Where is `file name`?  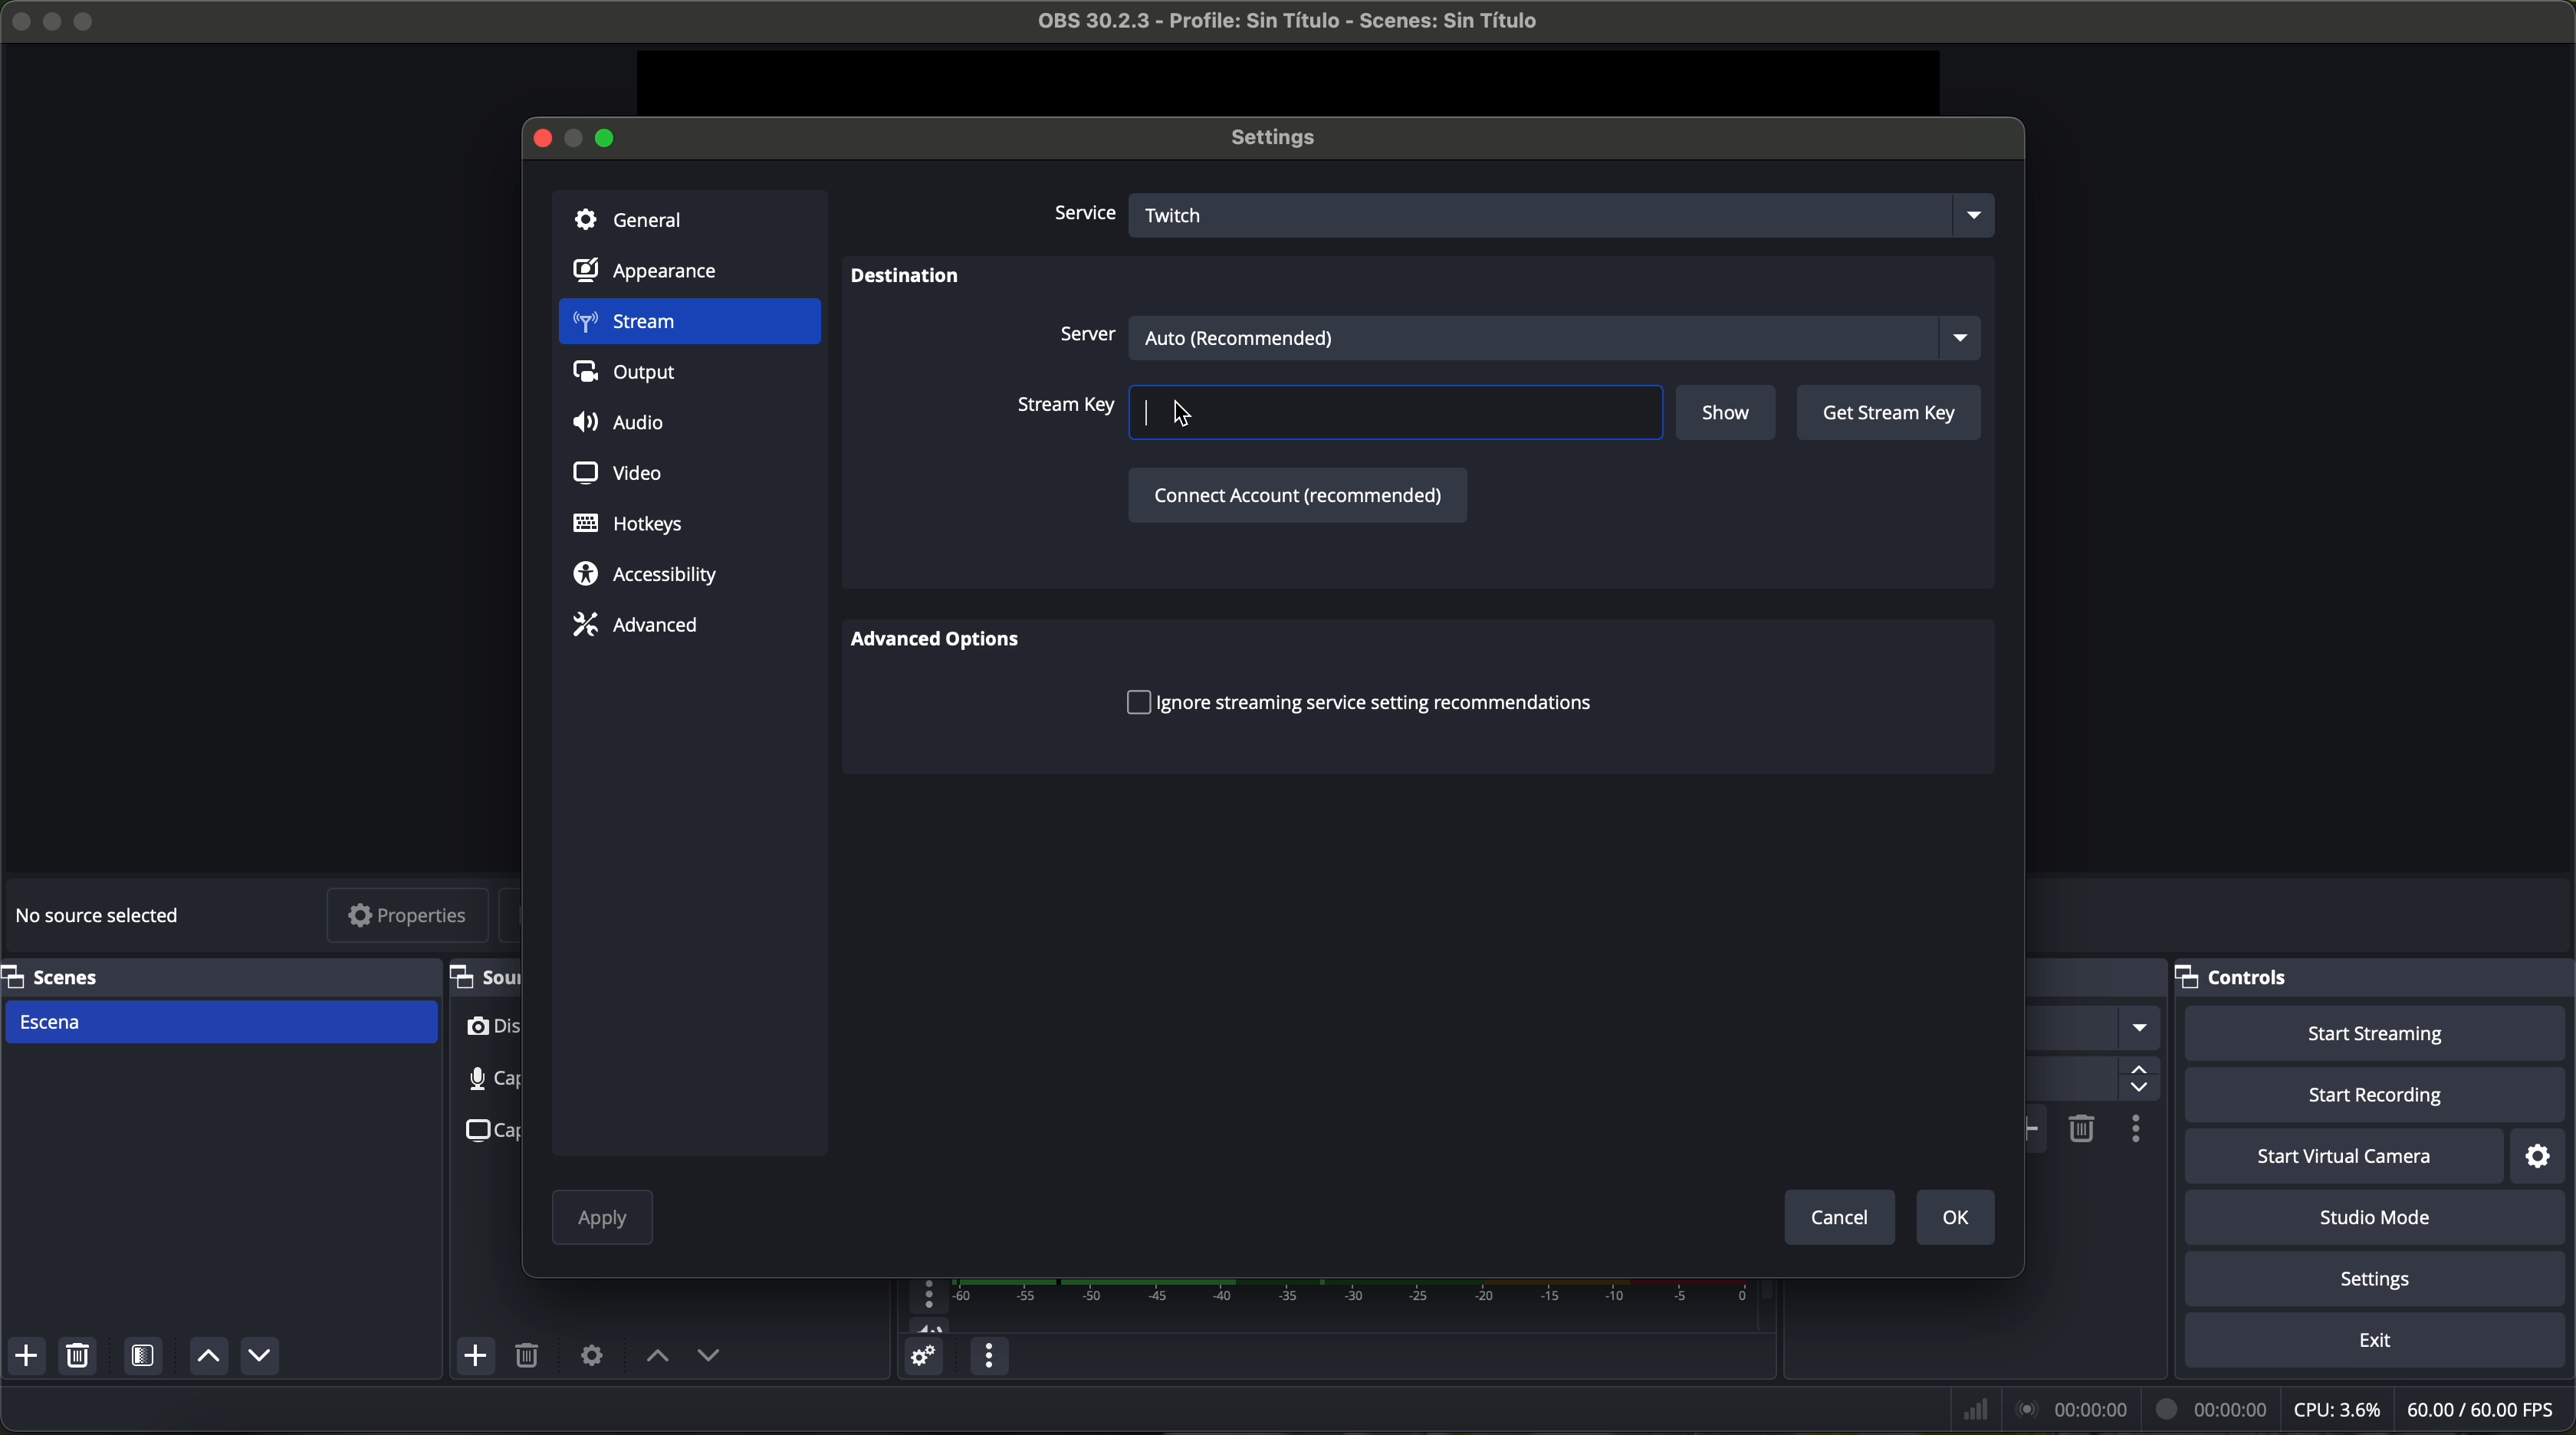 file name is located at coordinates (1270, 25).